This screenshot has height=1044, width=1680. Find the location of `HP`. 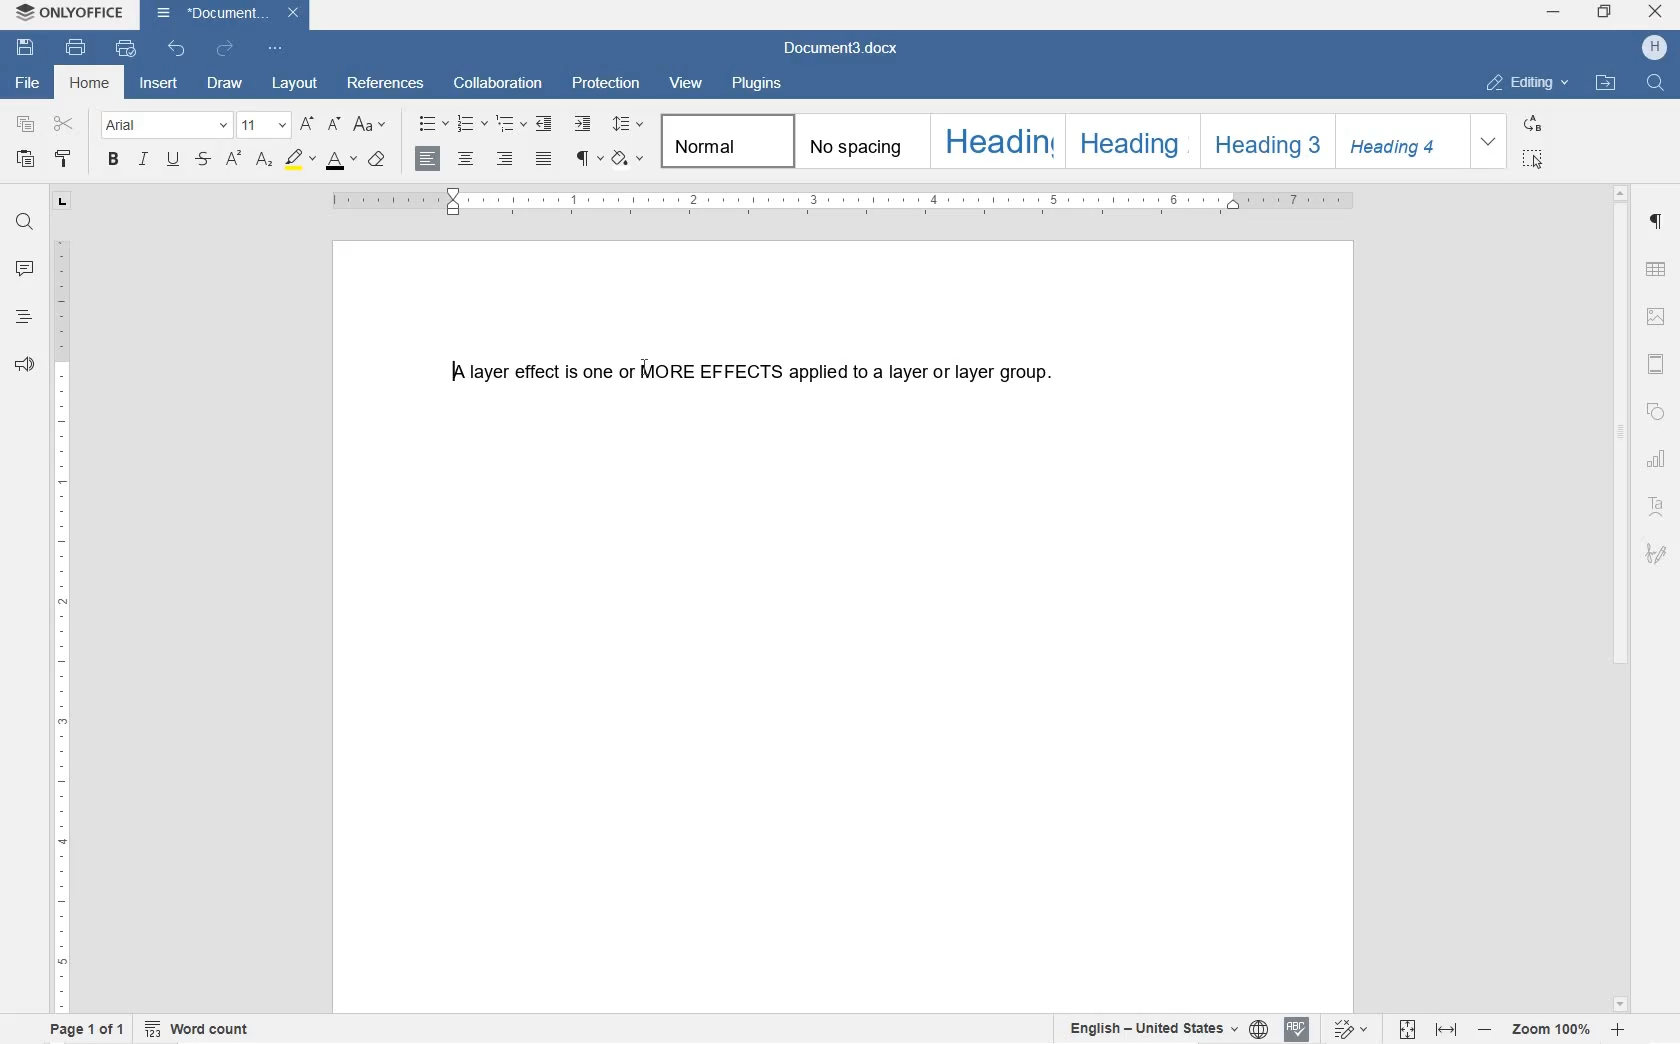

HP is located at coordinates (1657, 48).